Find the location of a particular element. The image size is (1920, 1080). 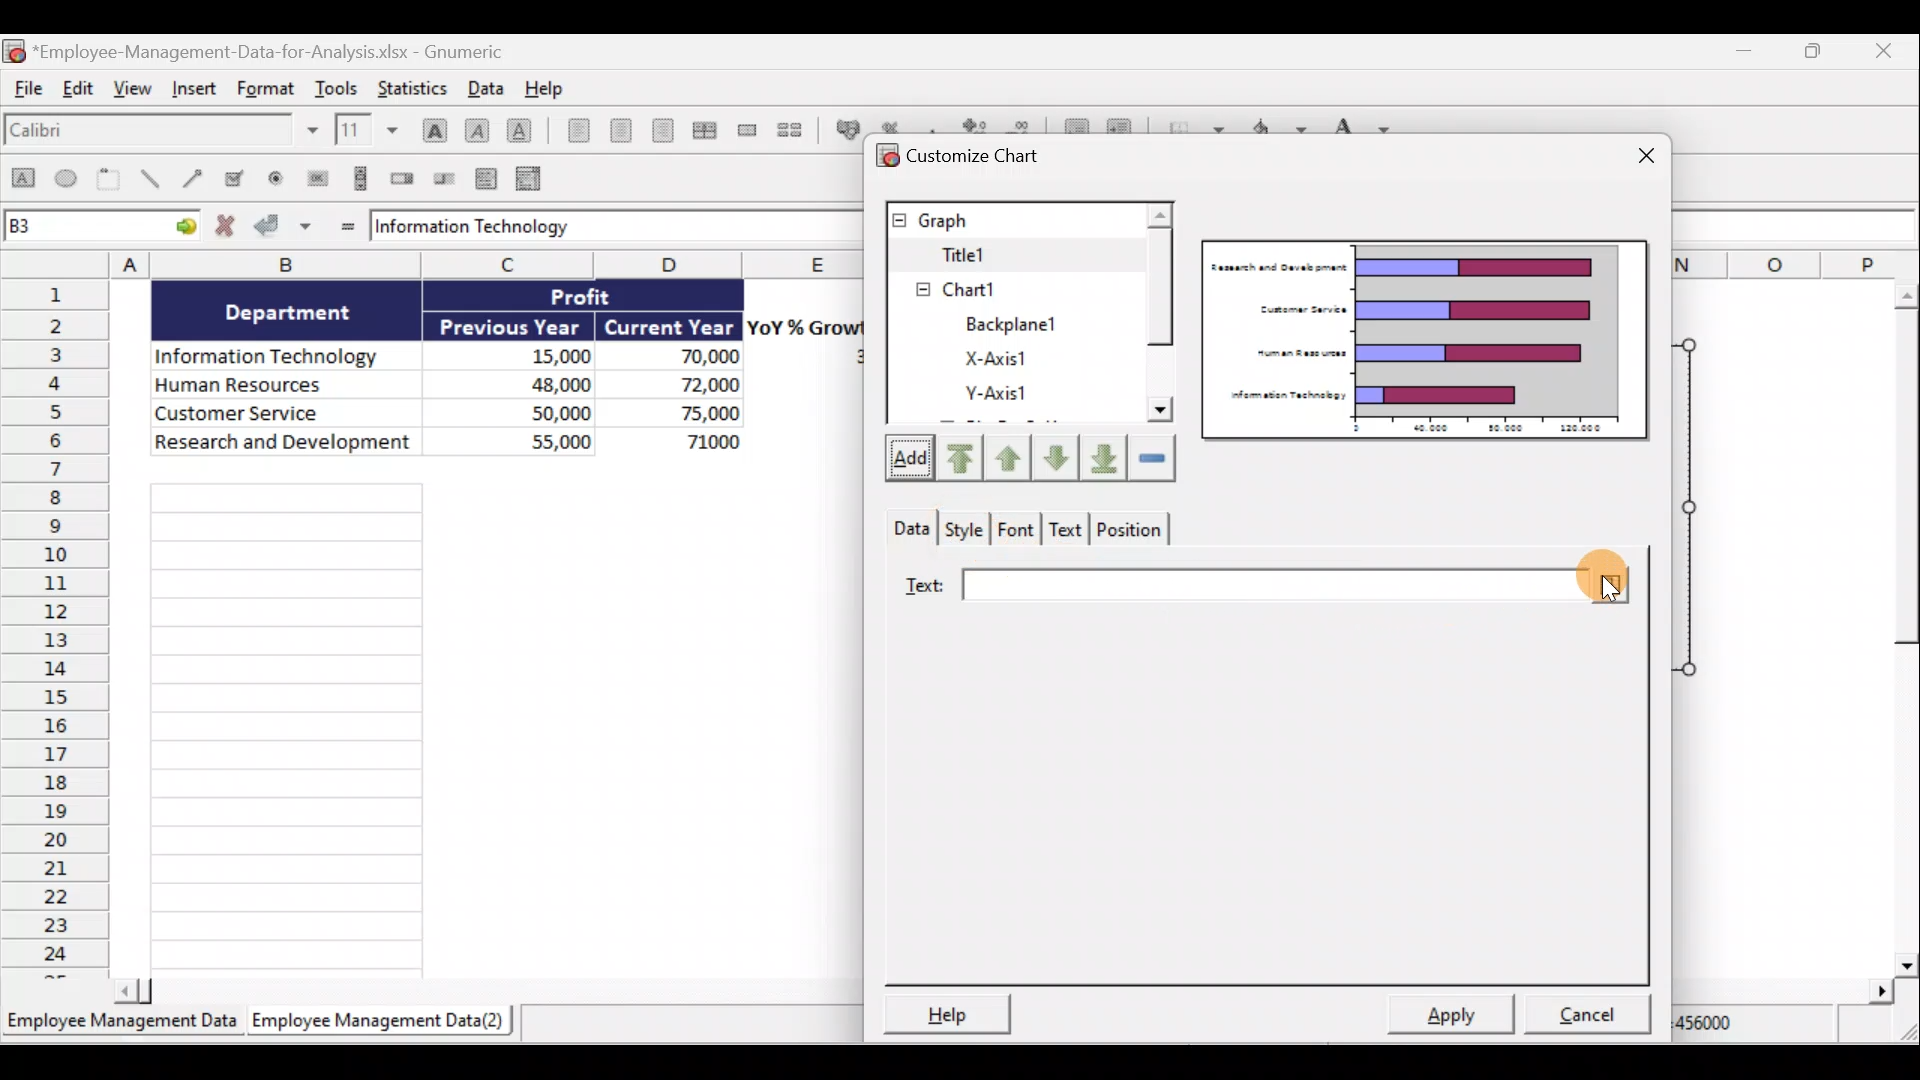

Cancel change is located at coordinates (226, 228).